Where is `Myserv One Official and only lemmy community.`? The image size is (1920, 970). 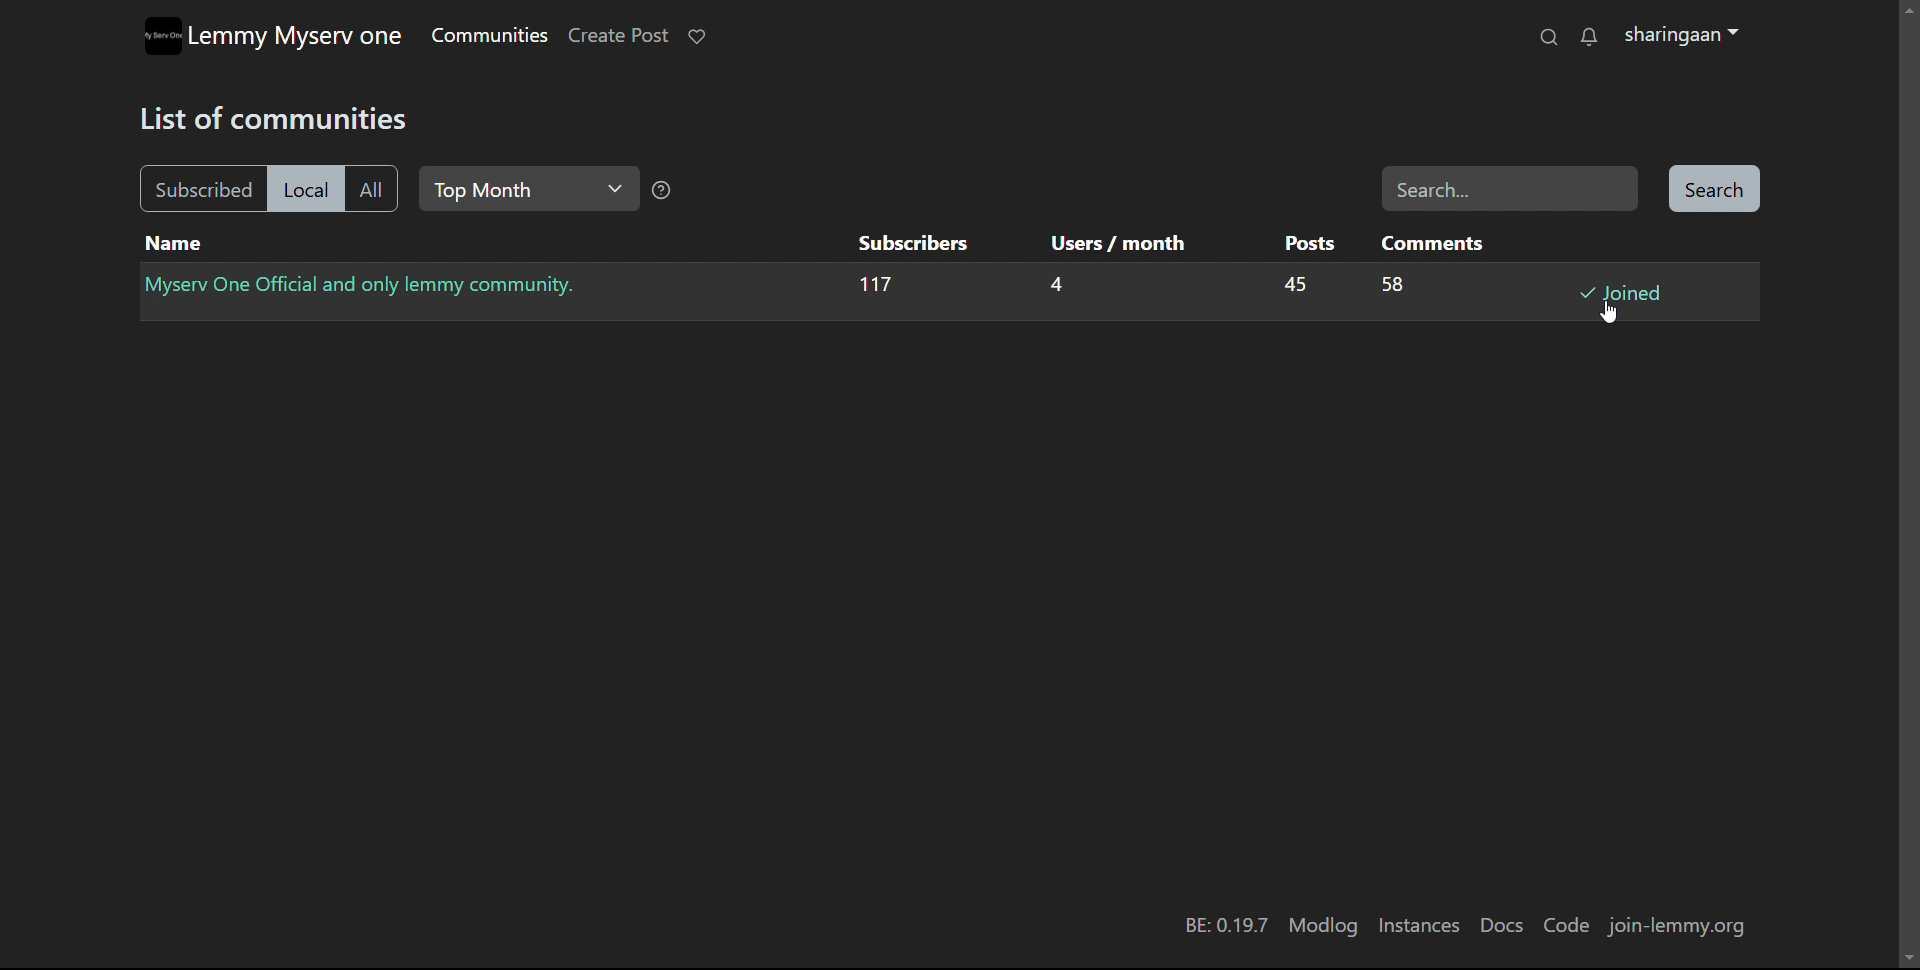 Myserv One Official and only lemmy community. is located at coordinates (366, 285).